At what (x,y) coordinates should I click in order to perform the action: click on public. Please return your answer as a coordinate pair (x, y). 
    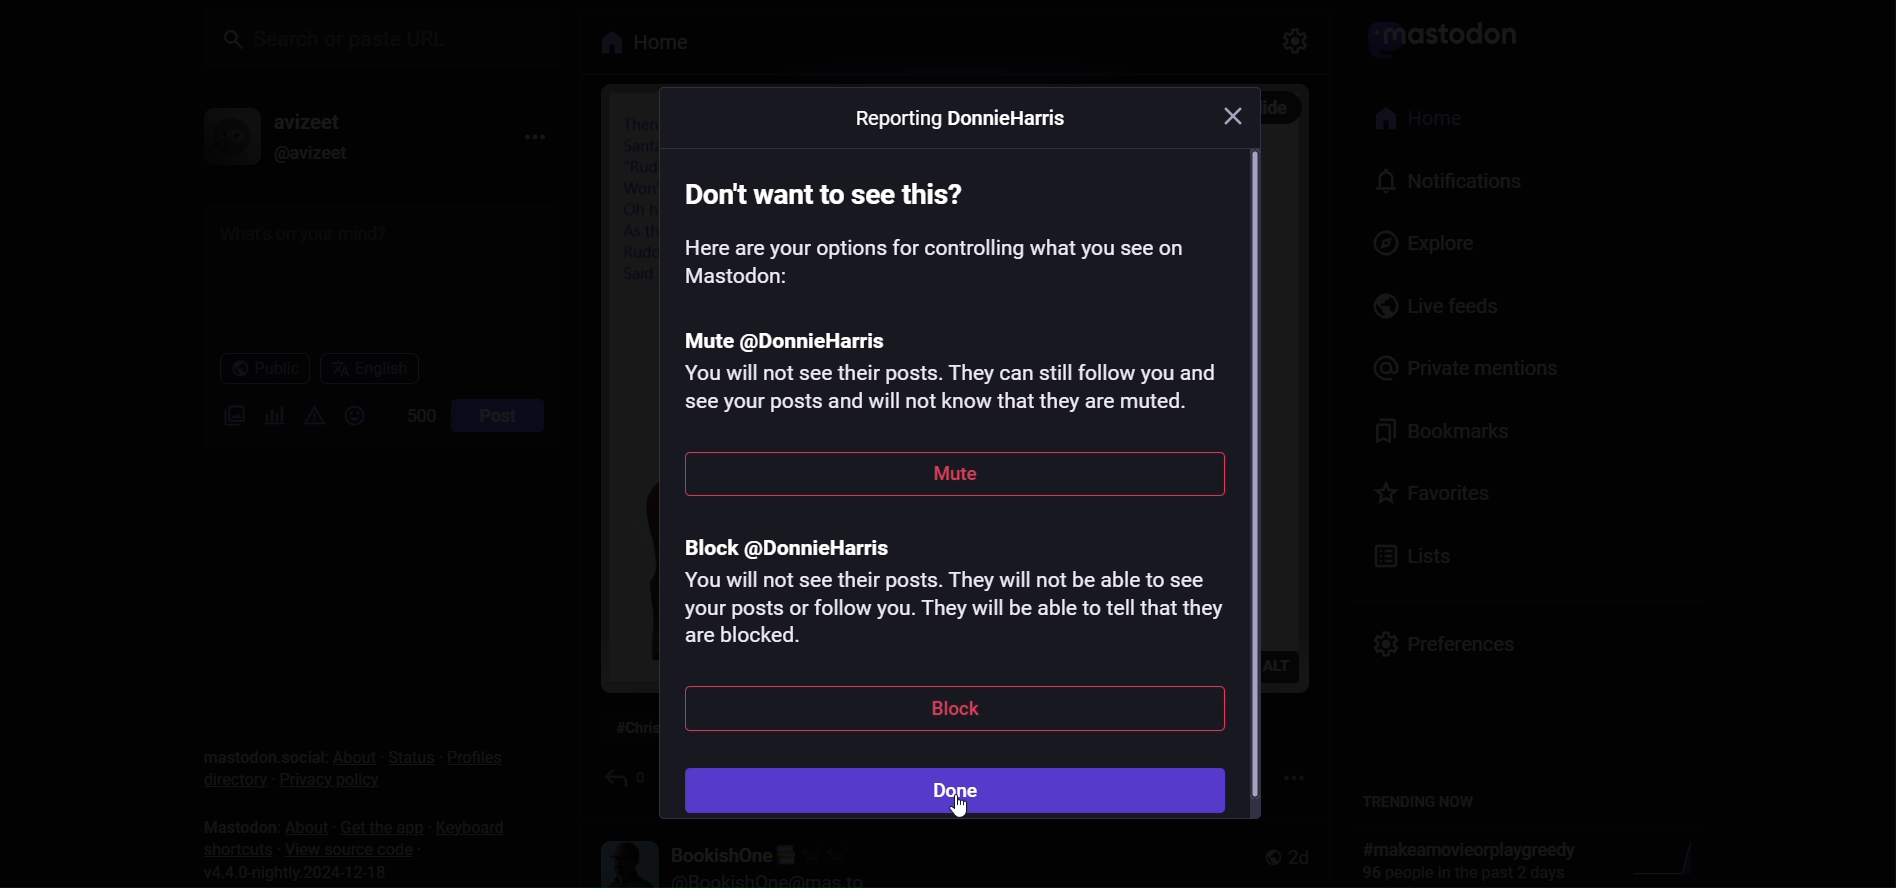
    Looking at the image, I should click on (254, 369).